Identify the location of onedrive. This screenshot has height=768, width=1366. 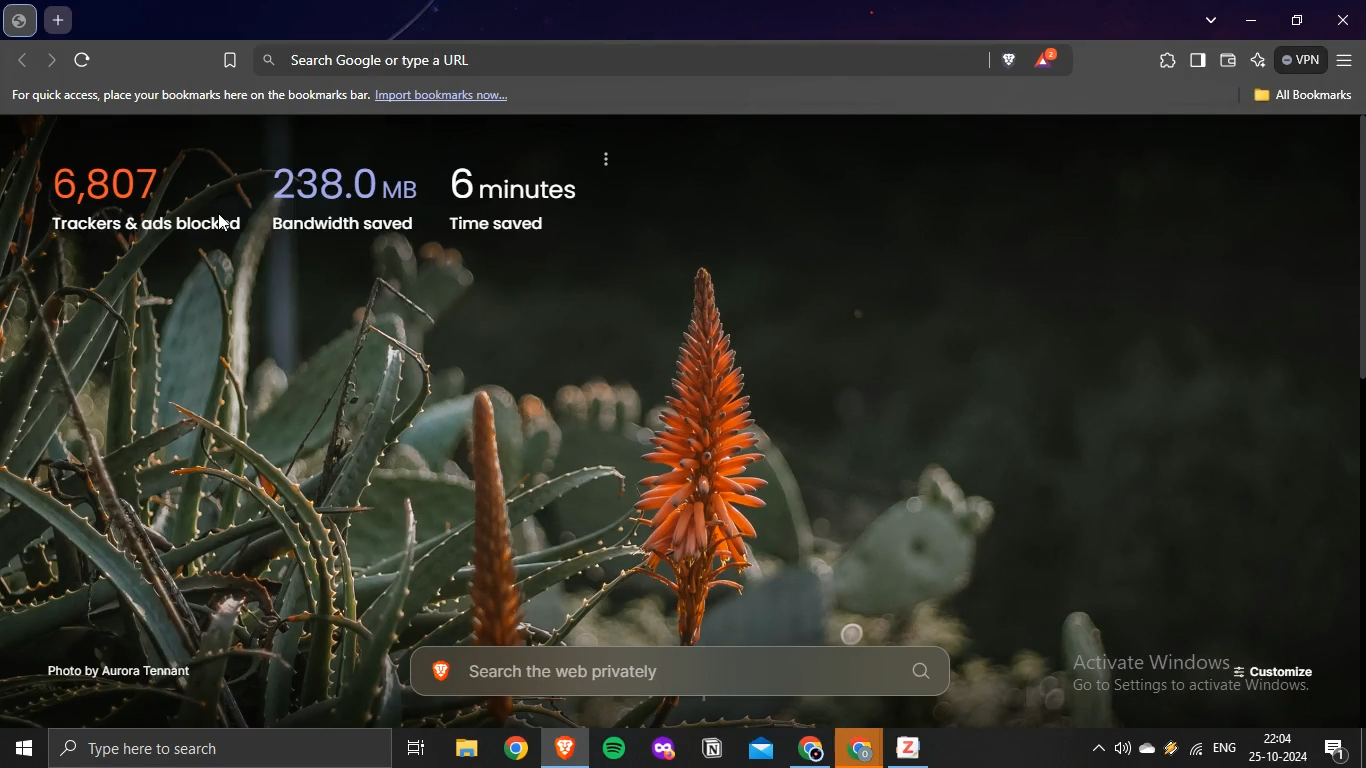
(1146, 745).